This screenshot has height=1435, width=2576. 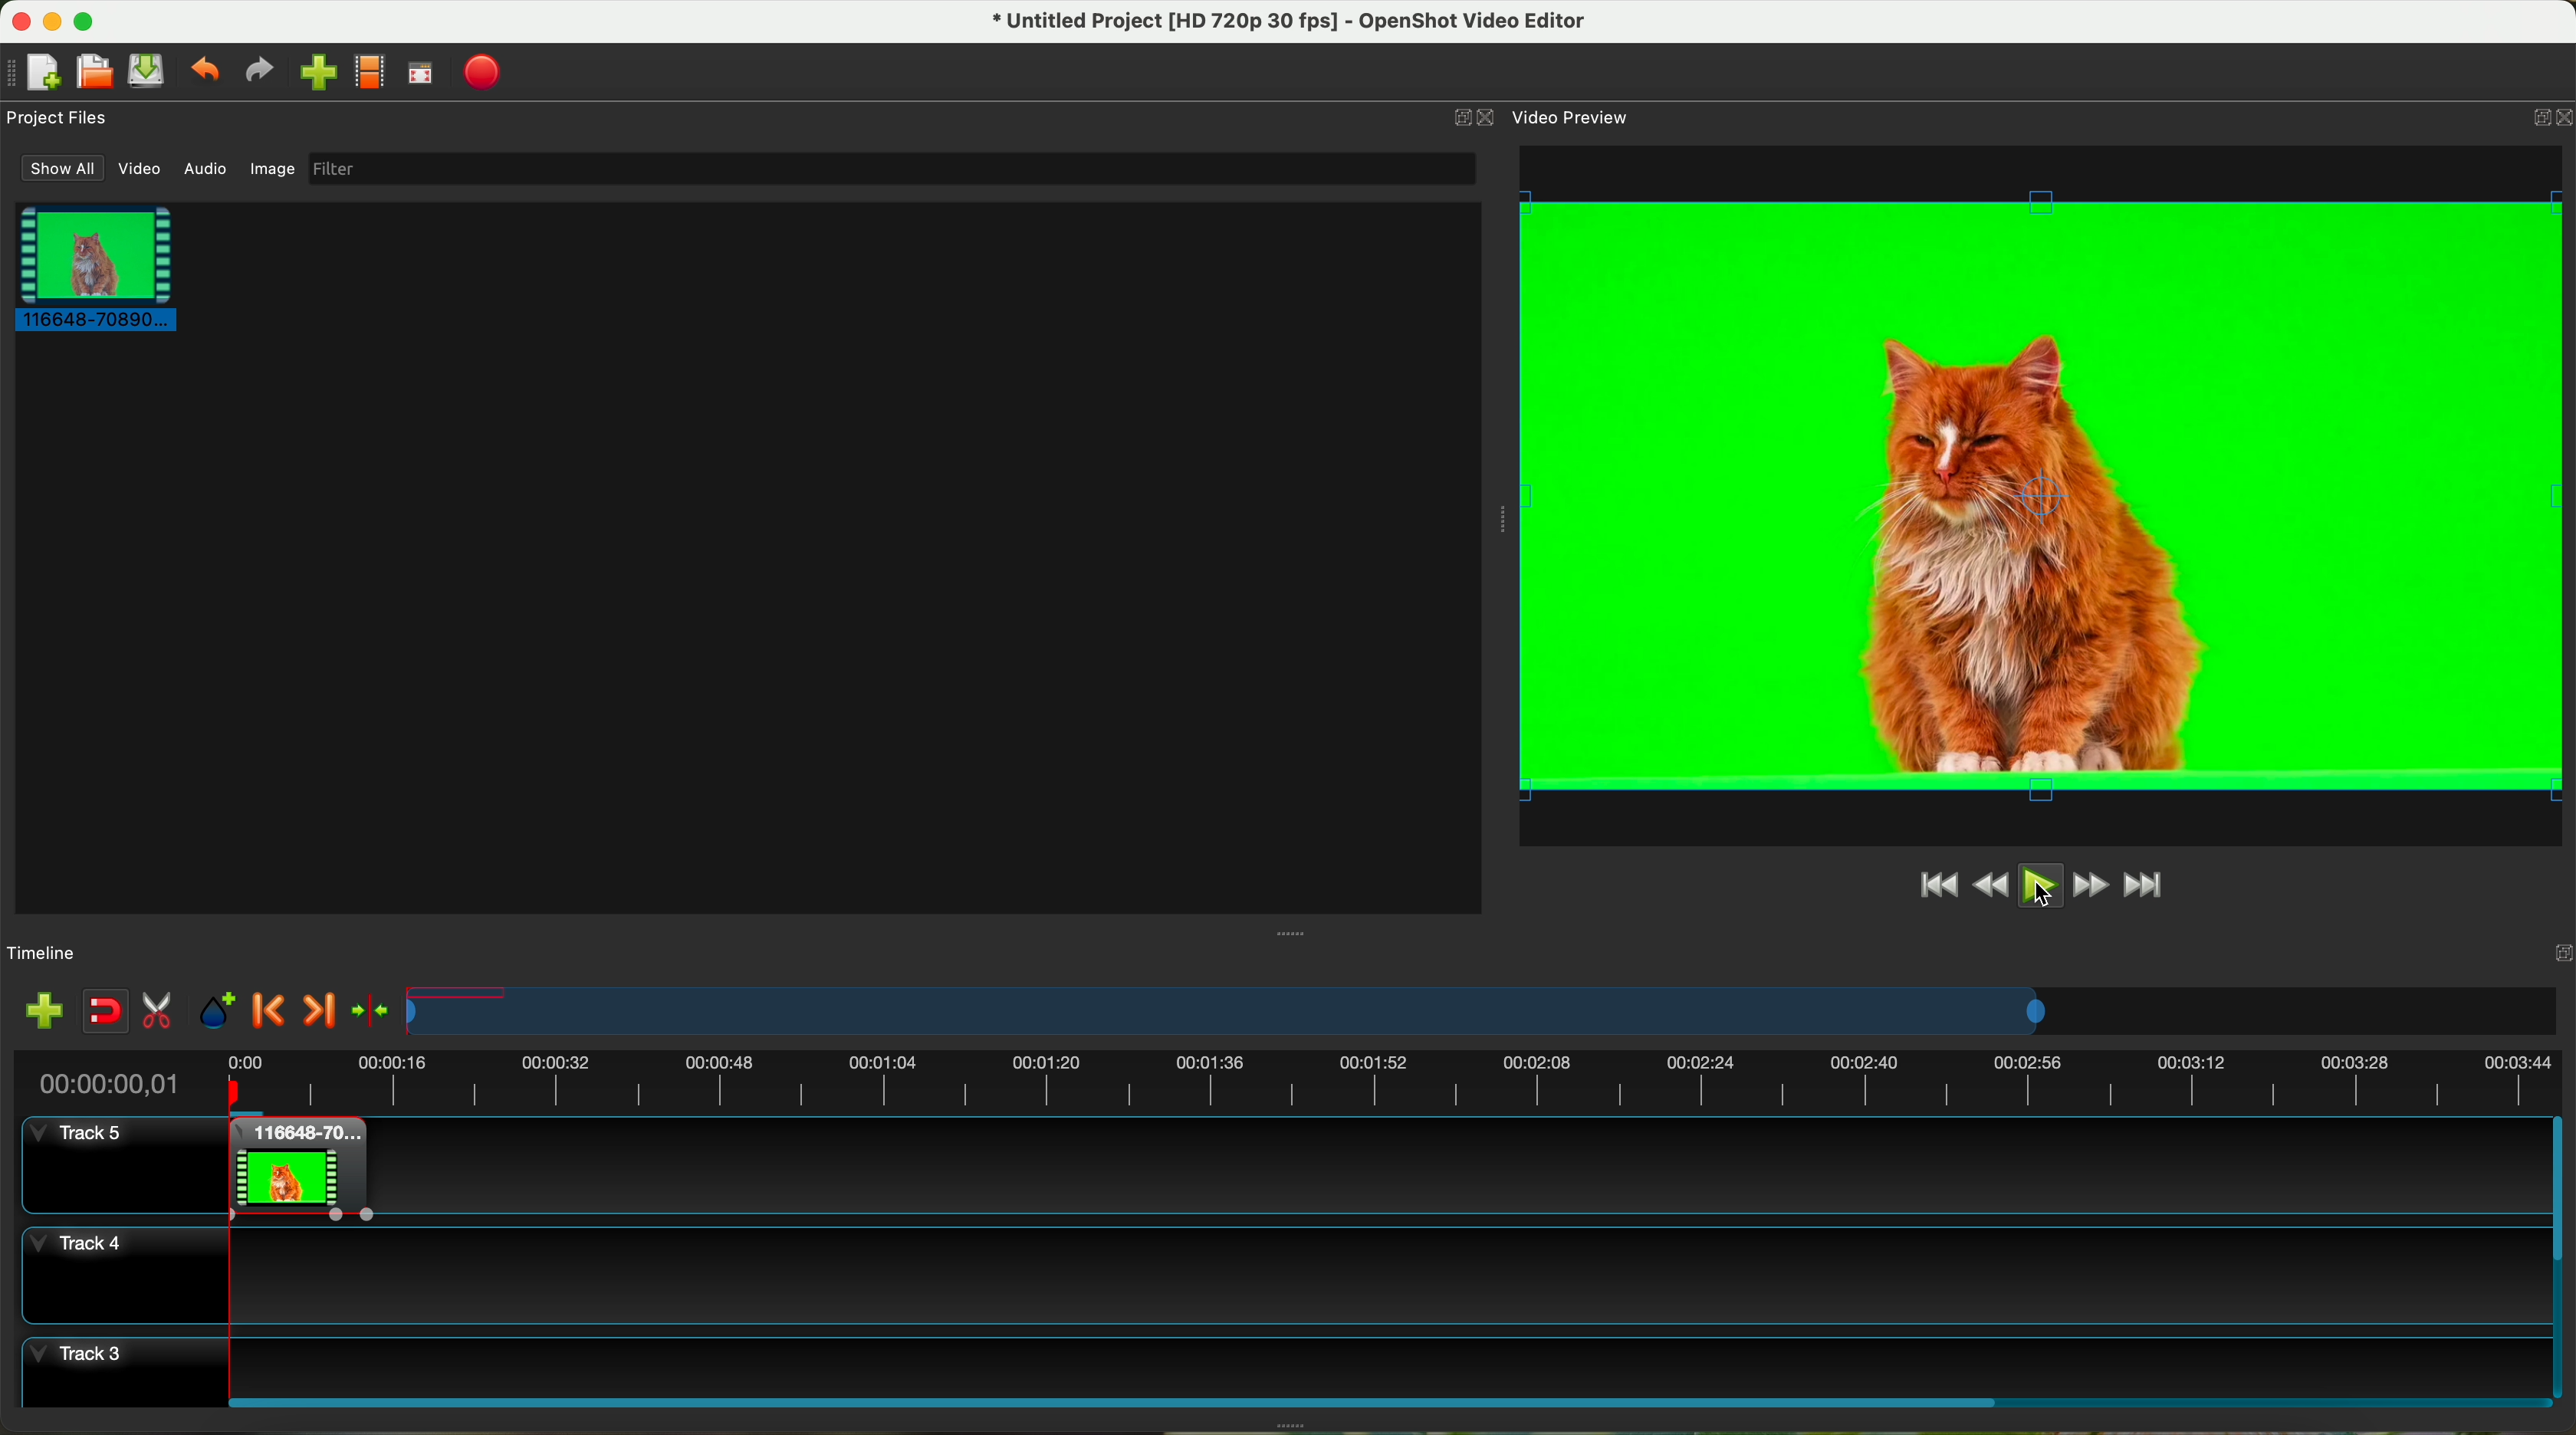 I want to click on center the timeline on the playhead, so click(x=373, y=1012).